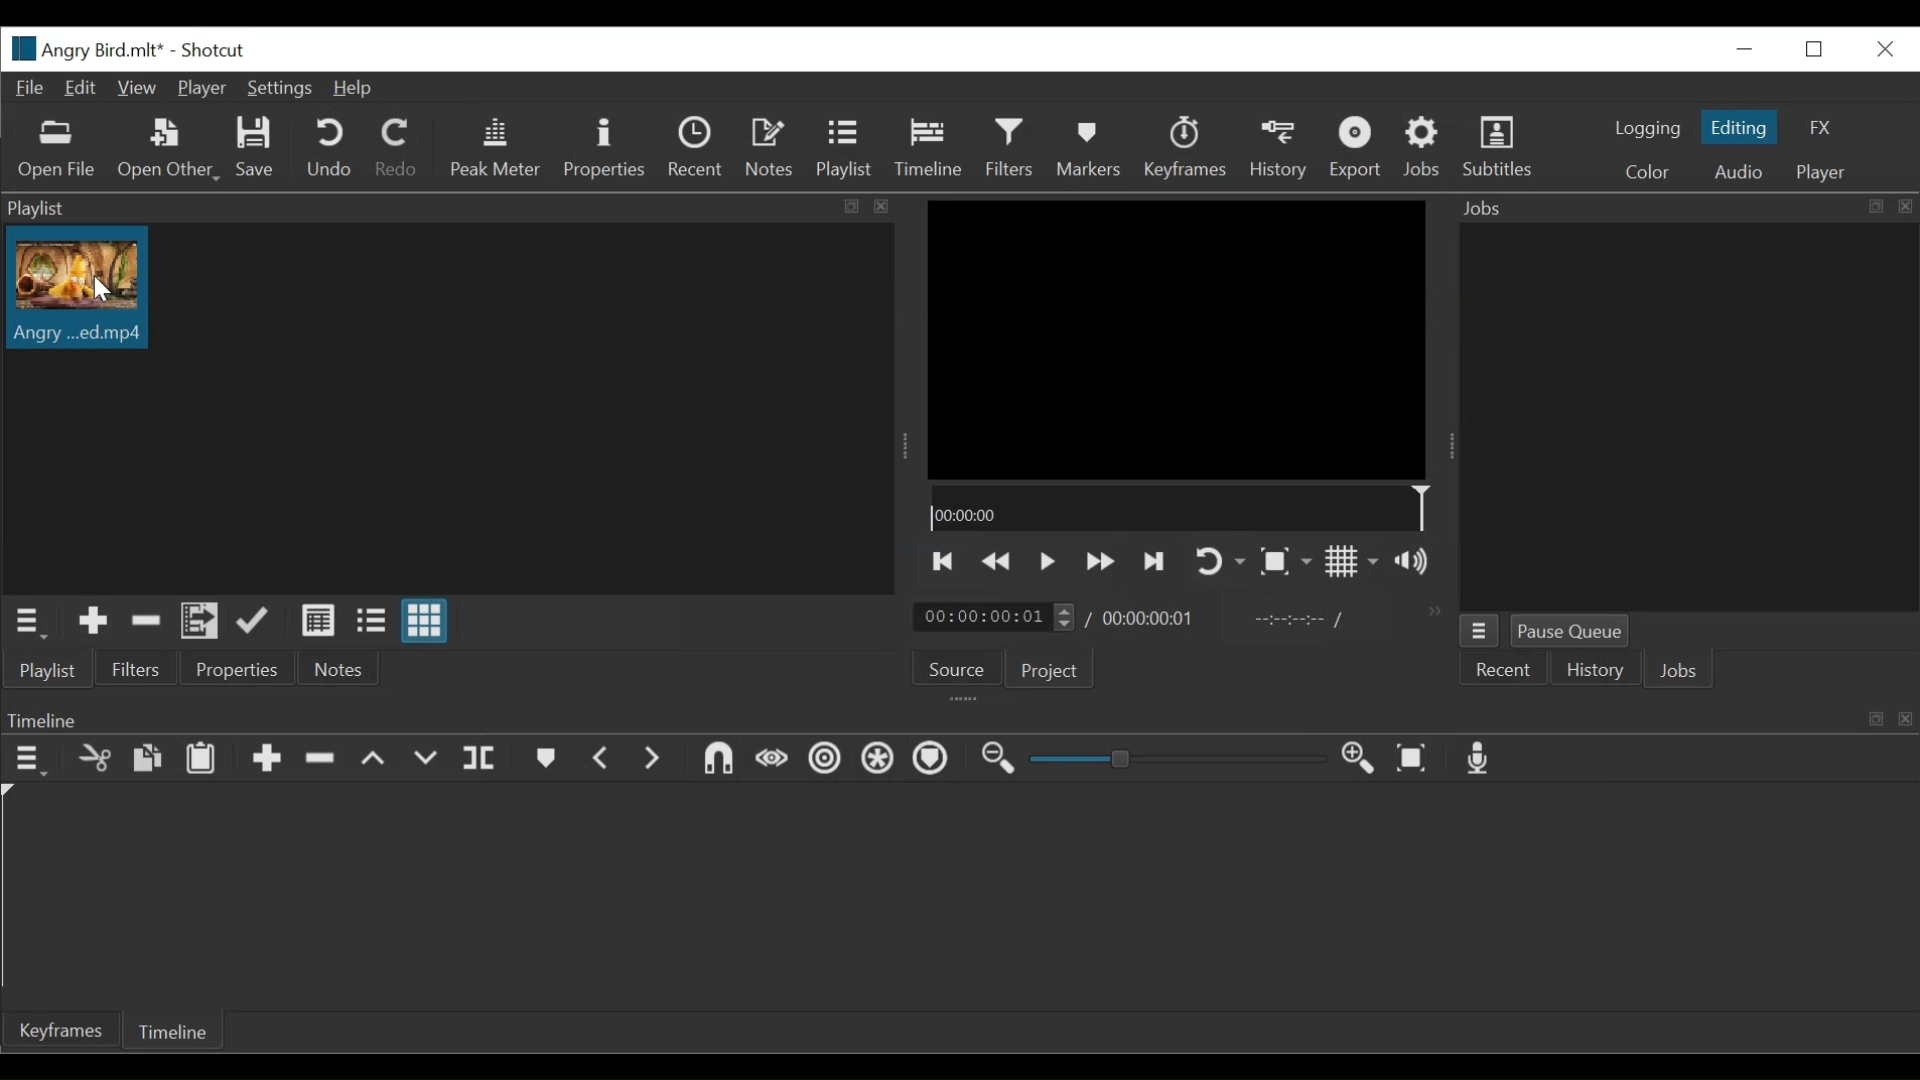  Describe the element at coordinates (355, 89) in the screenshot. I see `Help` at that location.